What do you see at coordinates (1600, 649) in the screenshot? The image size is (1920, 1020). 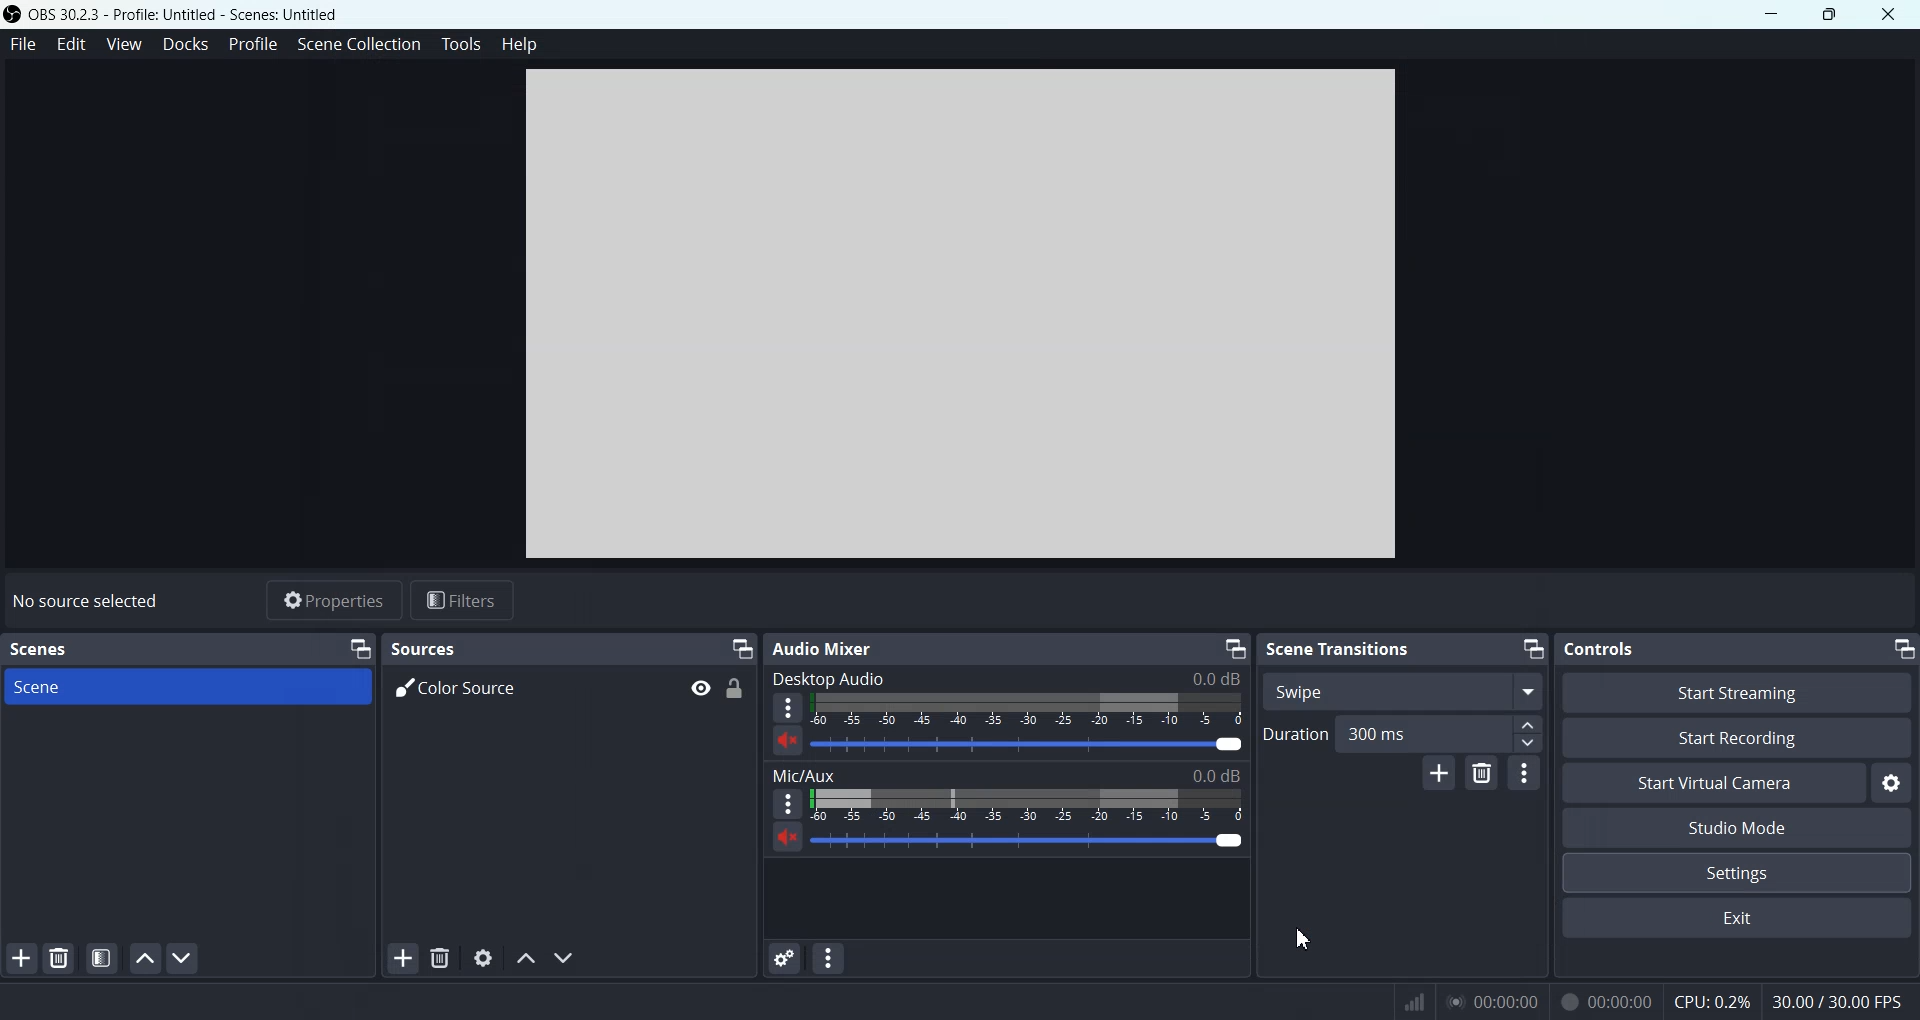 I see `Text` at bounding box center [1600, 649].